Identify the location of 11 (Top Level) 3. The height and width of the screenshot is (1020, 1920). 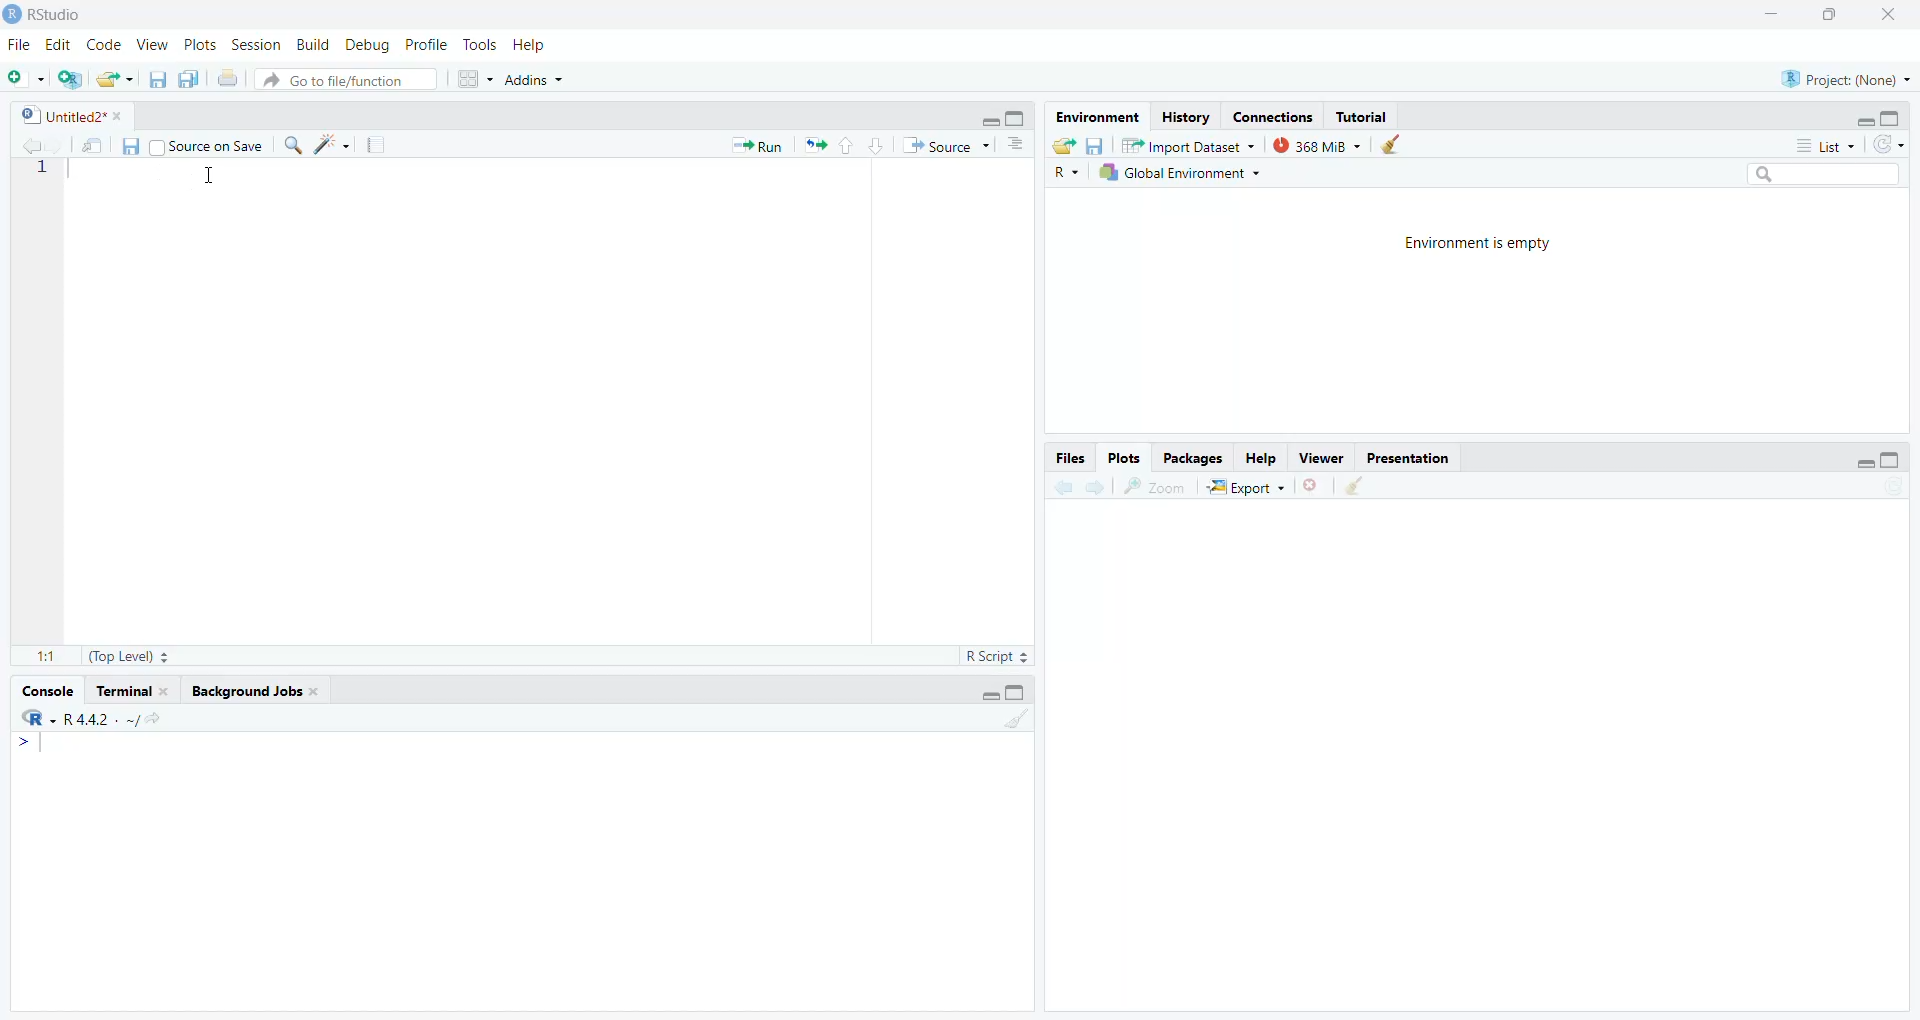
(112, 657).